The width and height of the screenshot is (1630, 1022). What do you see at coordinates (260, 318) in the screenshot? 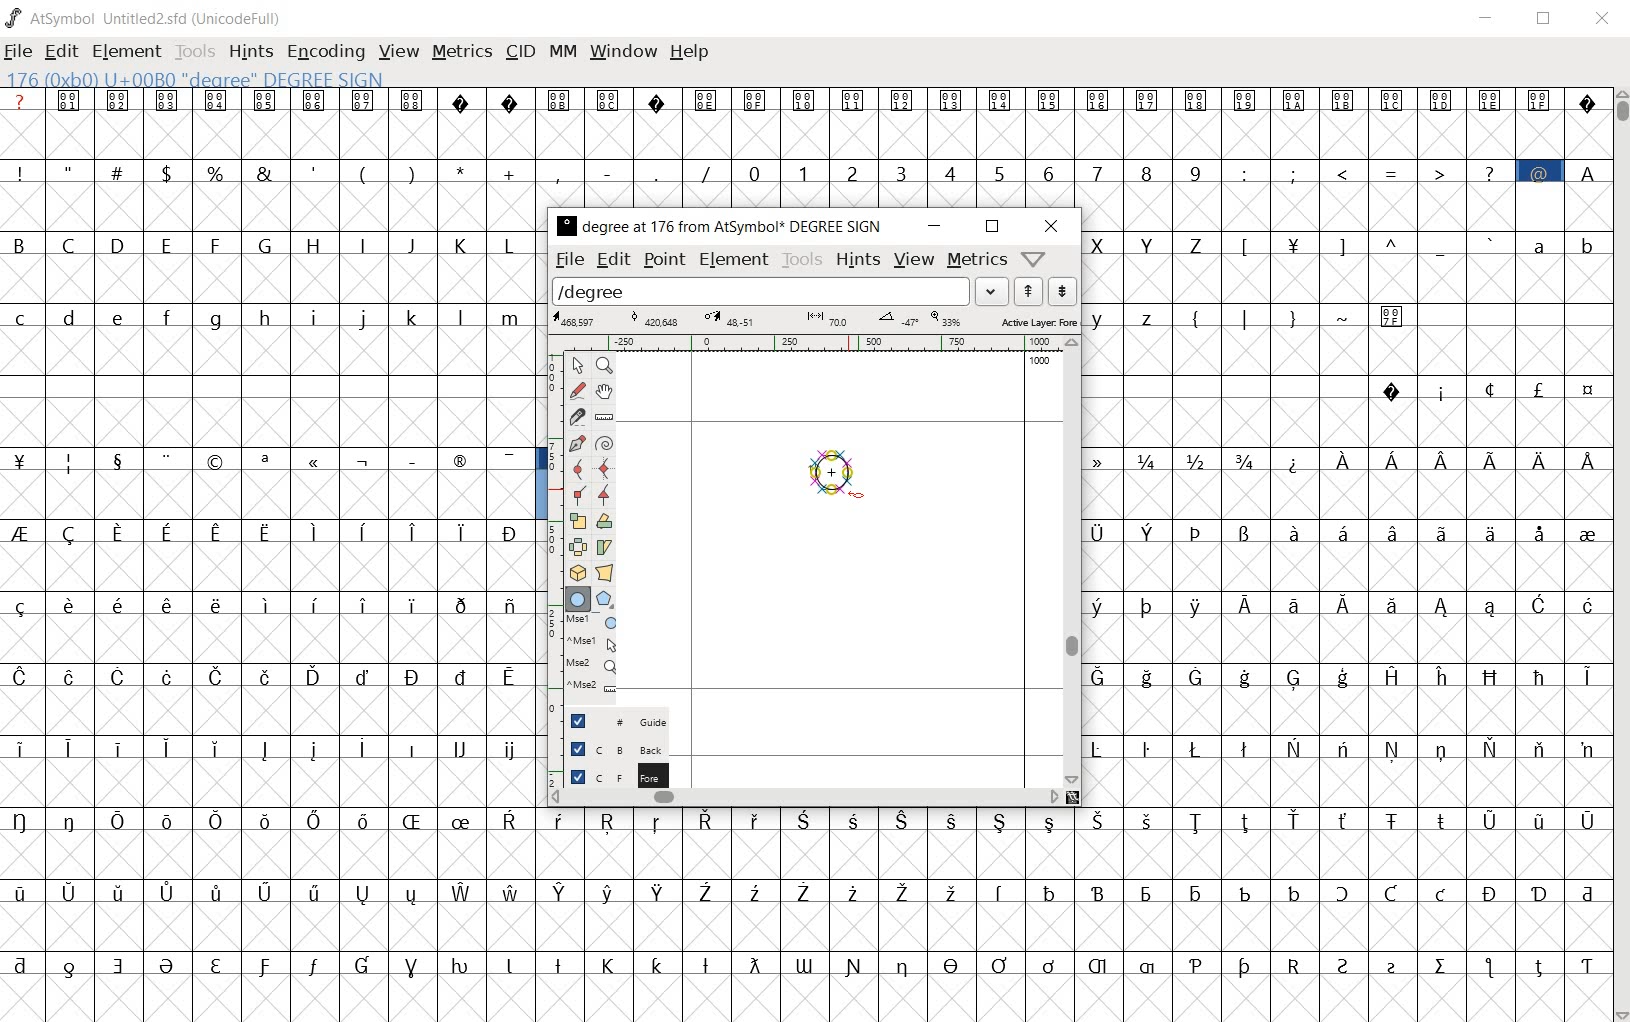
I see `small letters c - m` at bounding box center [260, 318].